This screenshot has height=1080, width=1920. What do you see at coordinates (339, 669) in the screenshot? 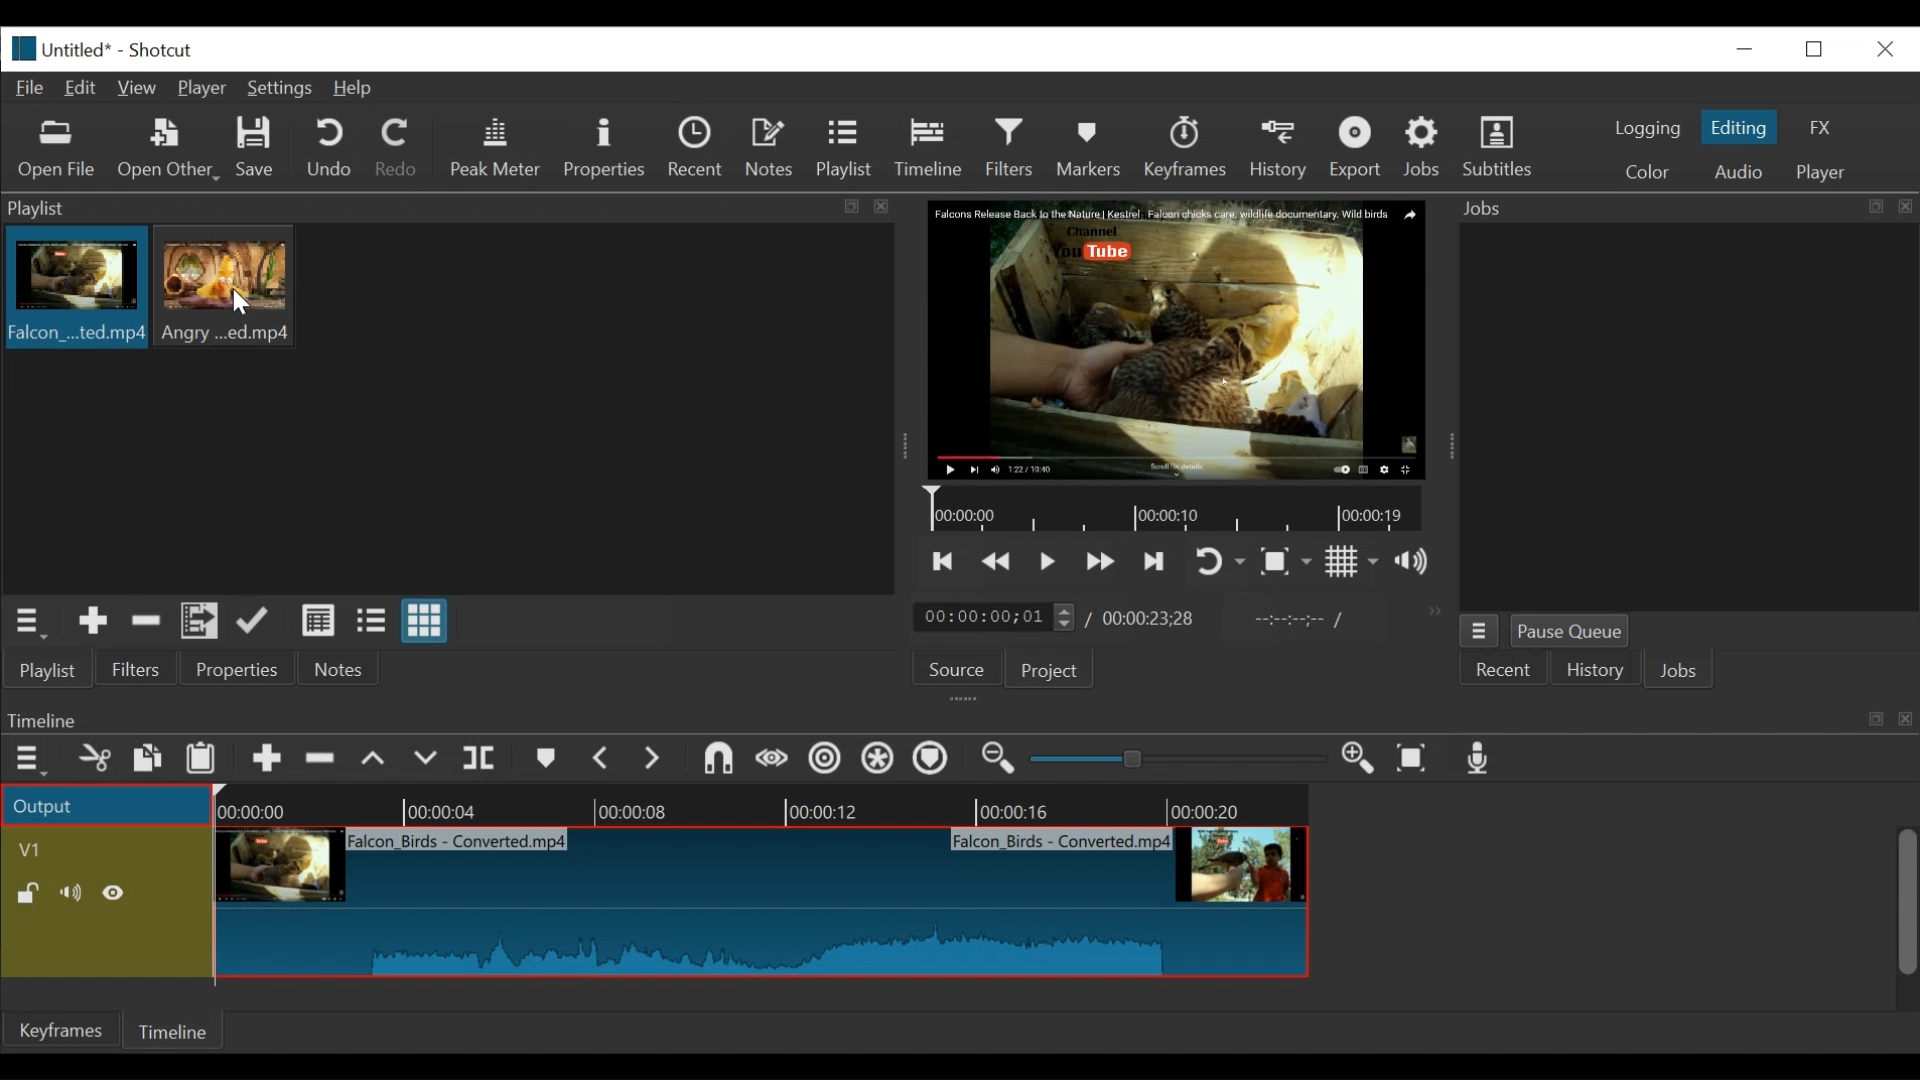
I see `Notes` at bounding box center [339, 669].